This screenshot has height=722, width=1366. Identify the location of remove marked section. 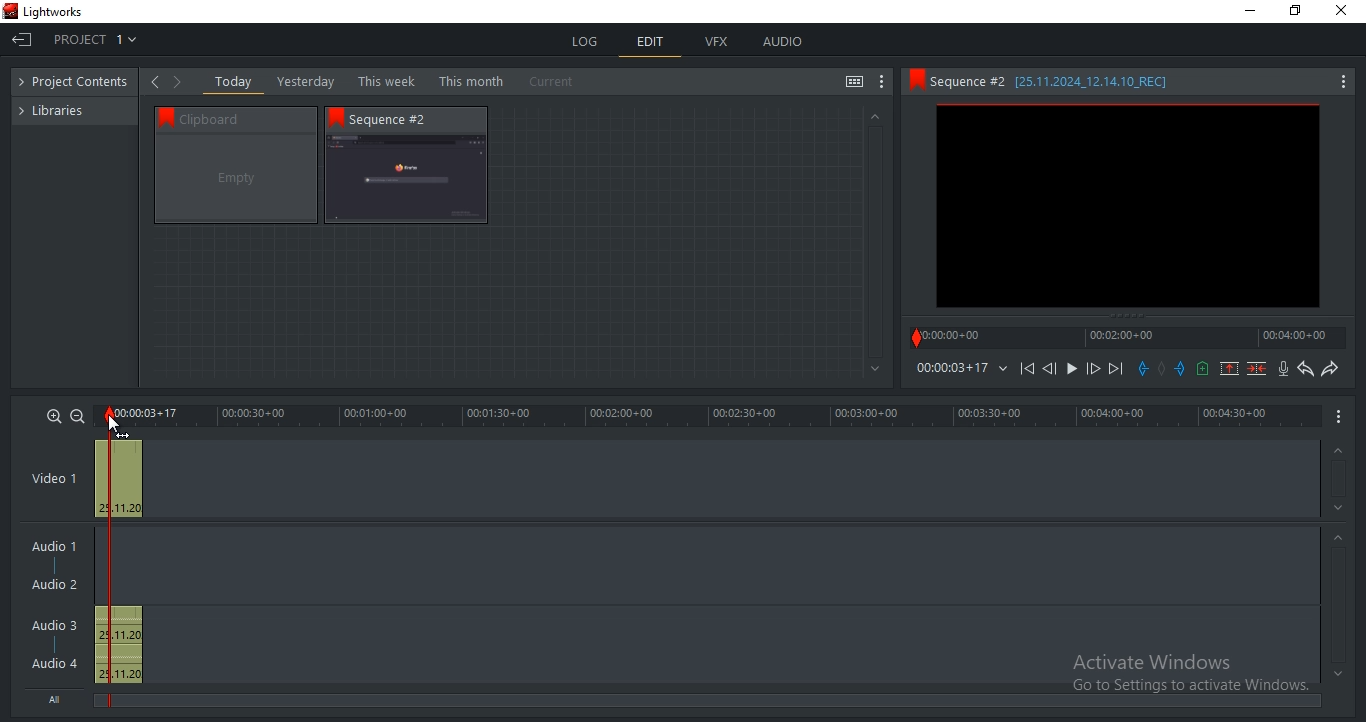
(1229, 367).